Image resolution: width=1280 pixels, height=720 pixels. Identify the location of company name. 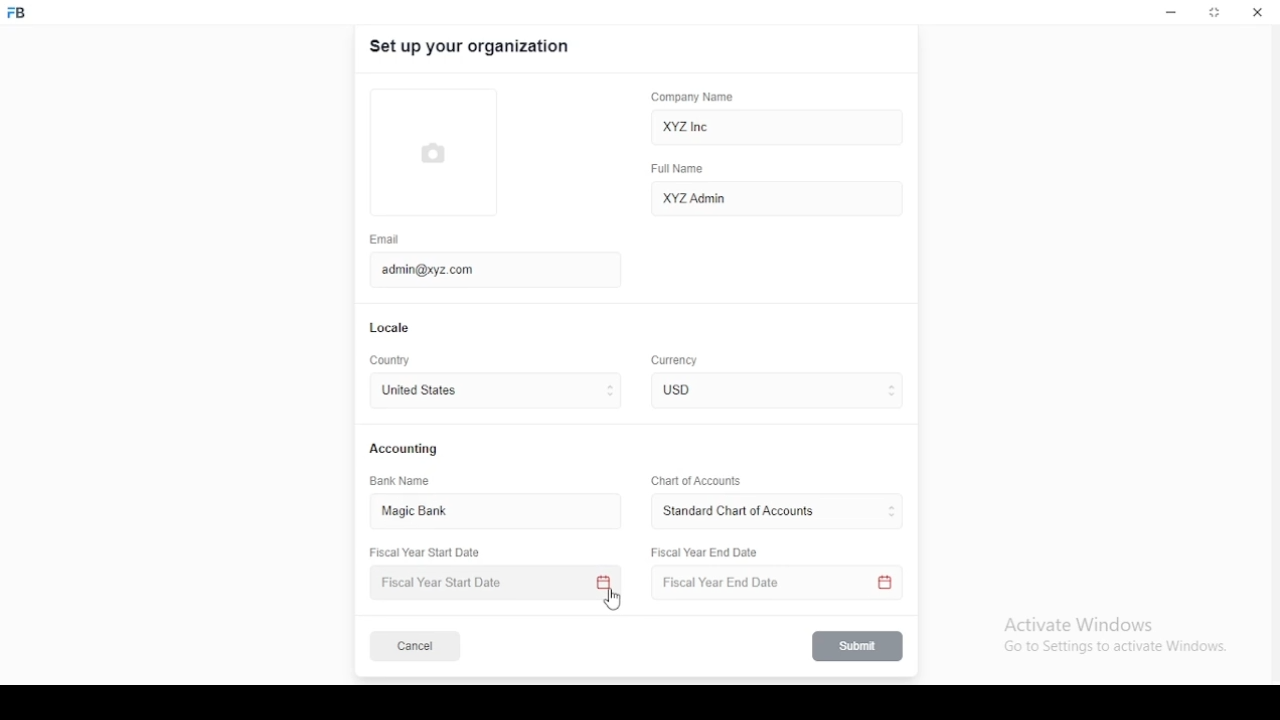
(692, 97).